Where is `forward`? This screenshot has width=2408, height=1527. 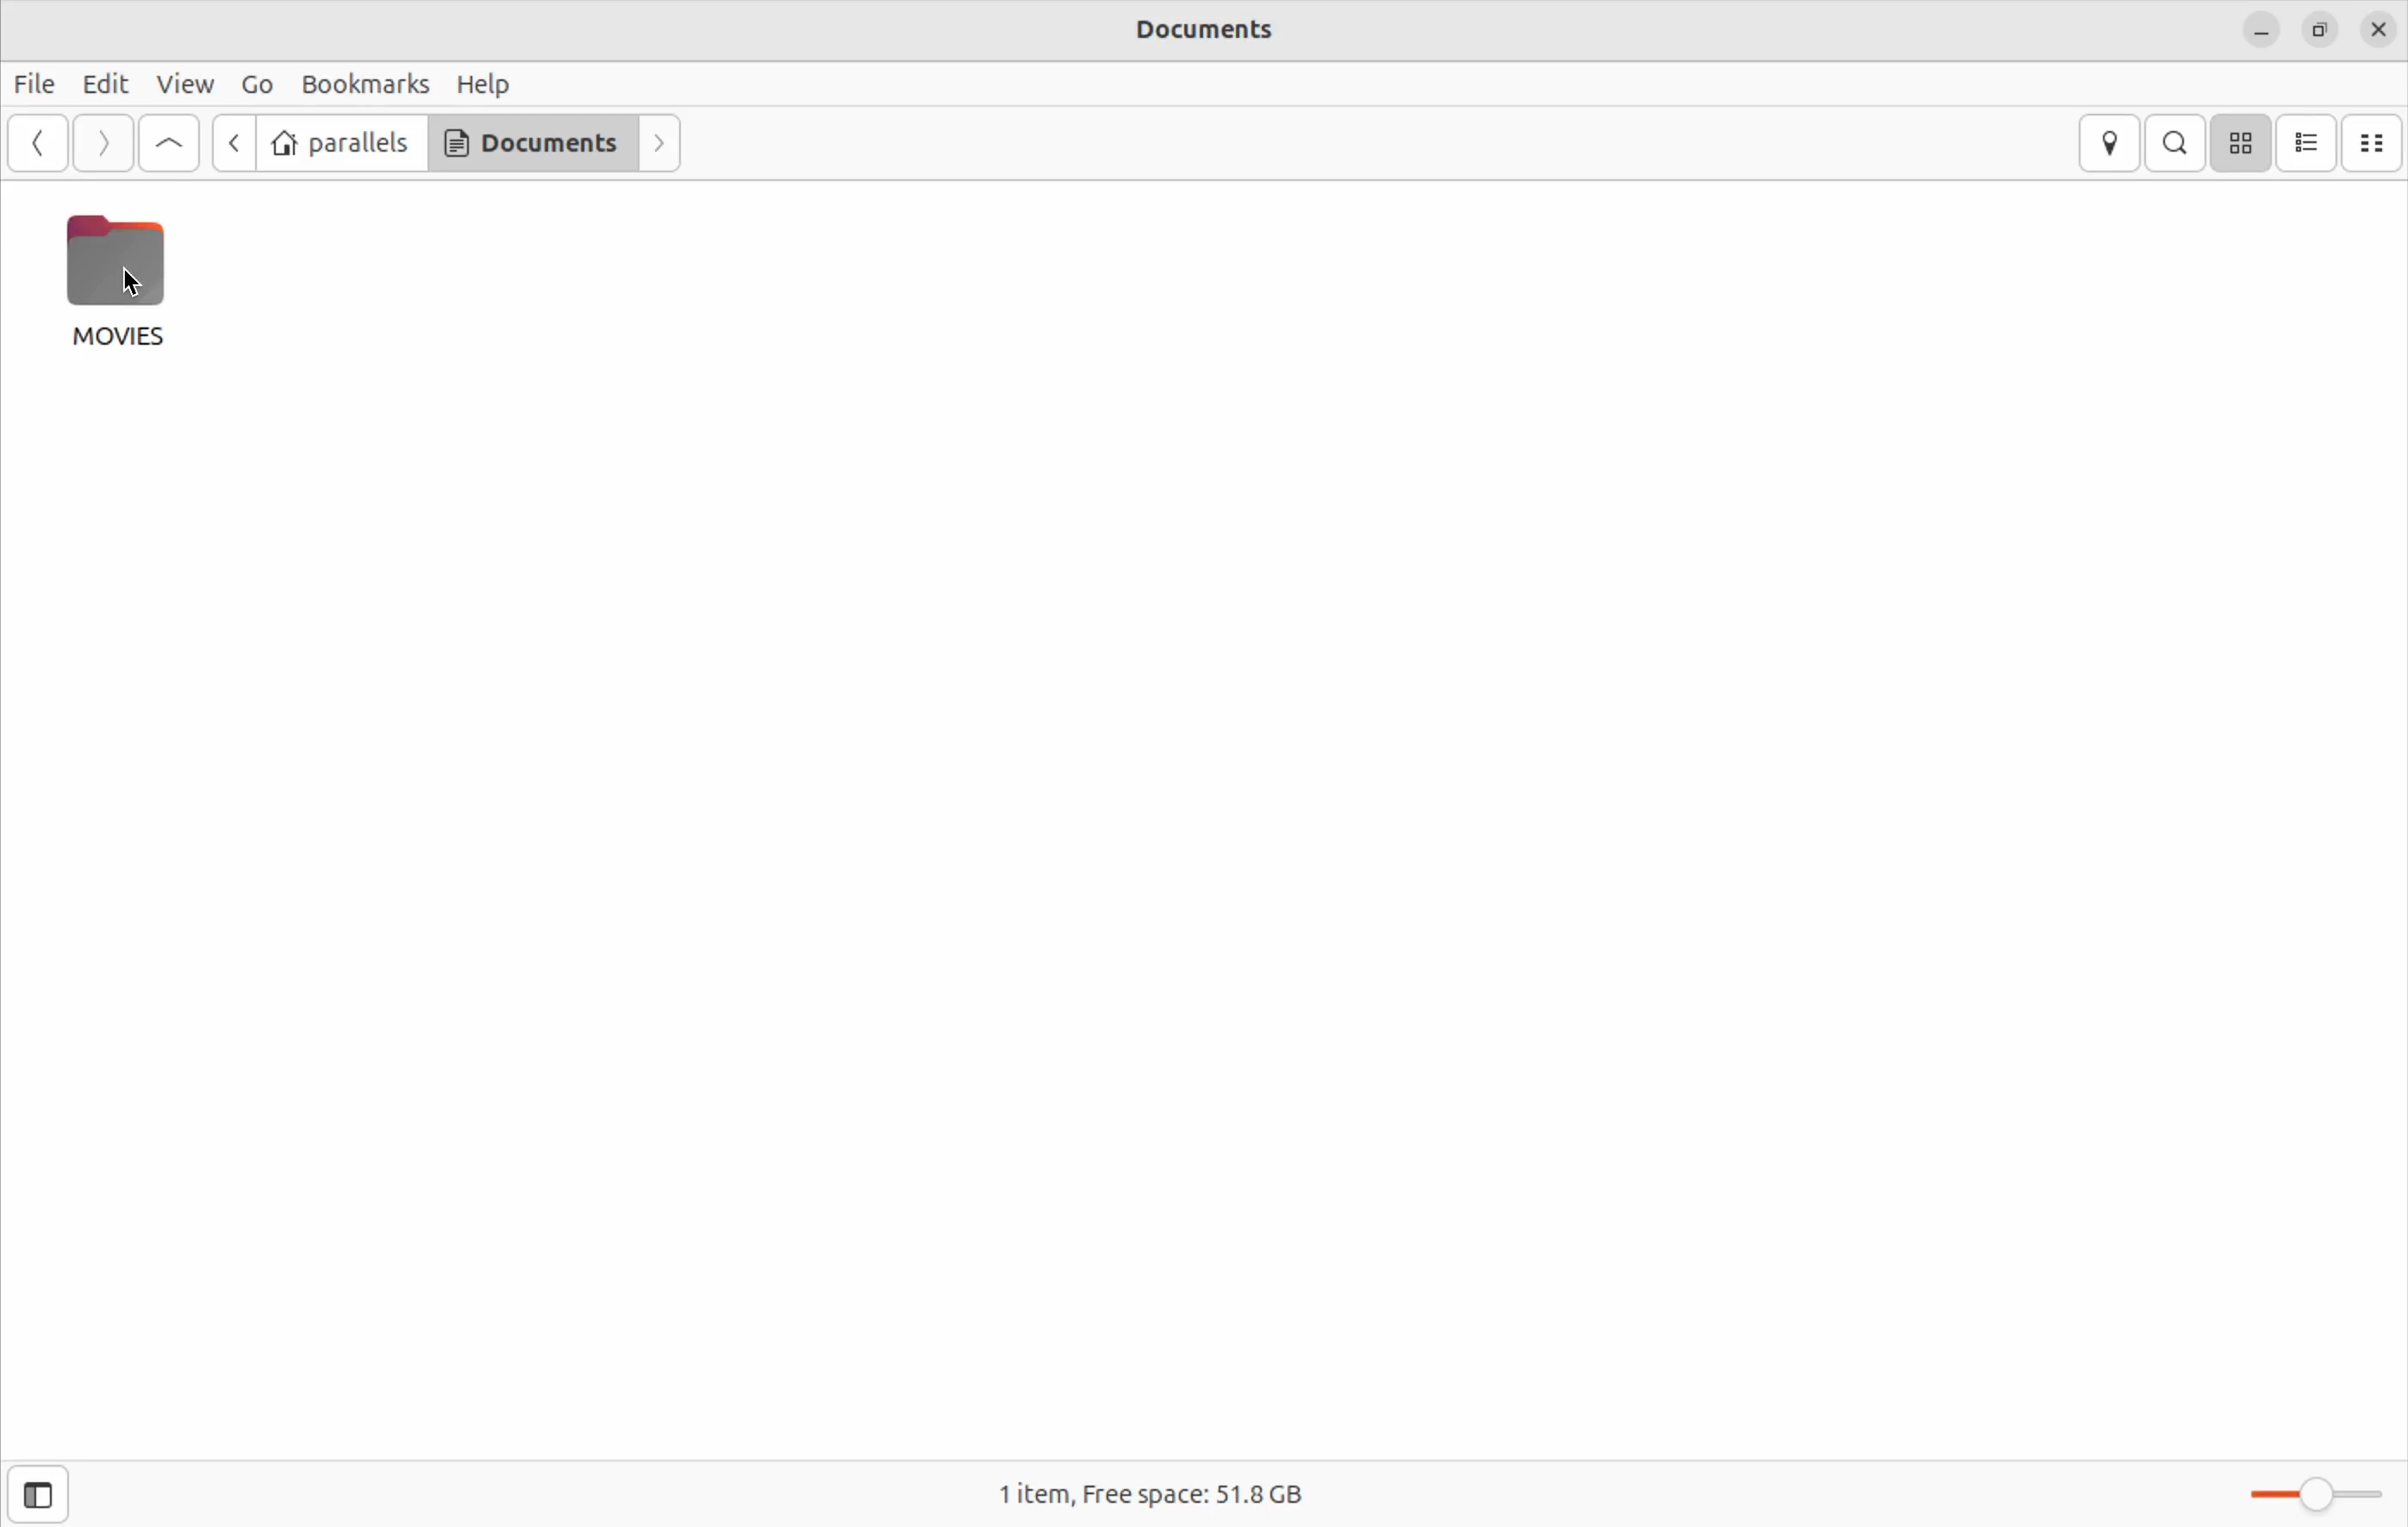 forward is located at coordinates (661, 145).